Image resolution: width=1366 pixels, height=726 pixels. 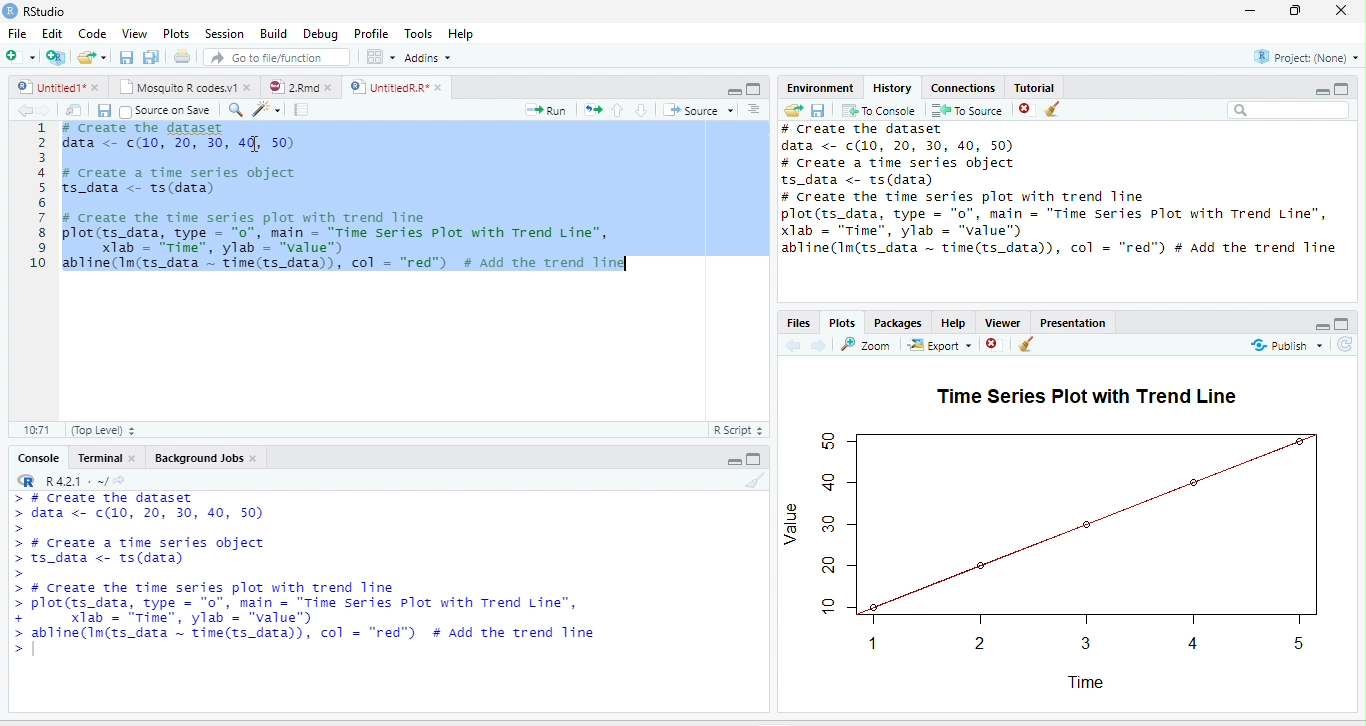 What do you see at coordinates (793, 344) in the screenshot?
I see `Previous plot` at bounding box center [793, 344].